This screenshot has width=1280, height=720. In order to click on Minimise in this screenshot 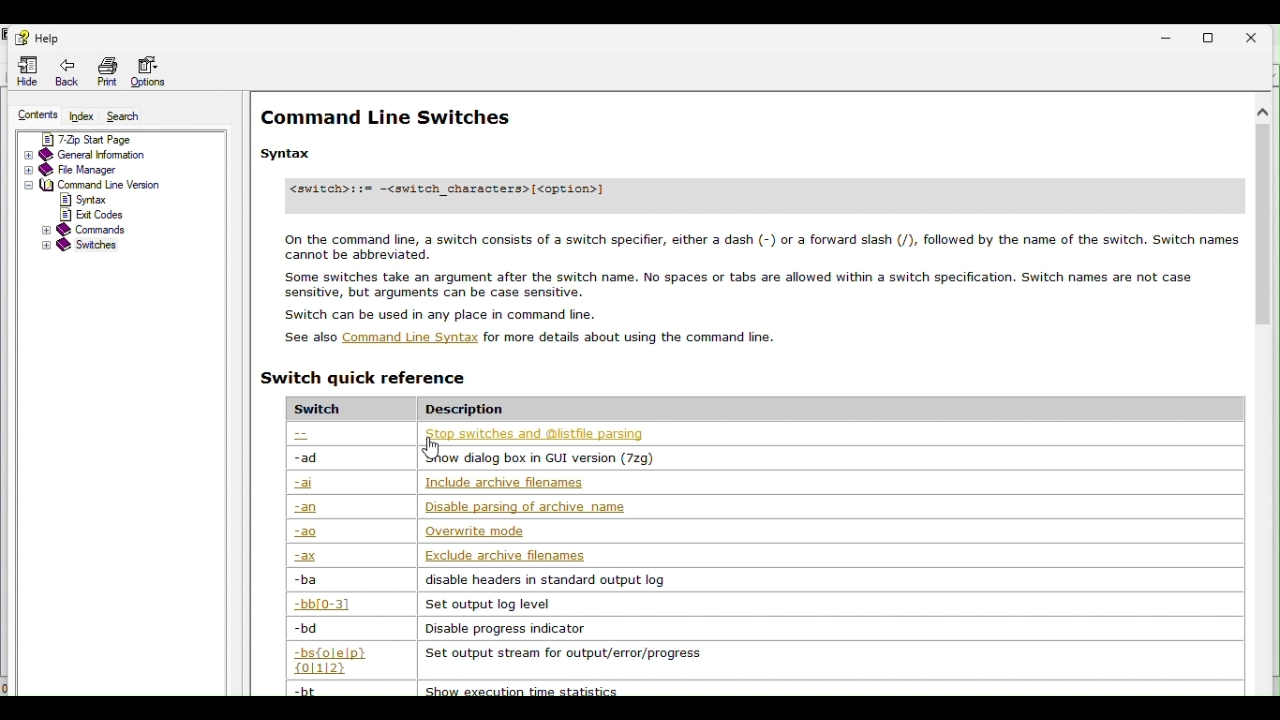, I will do `click(1171, 35)`.